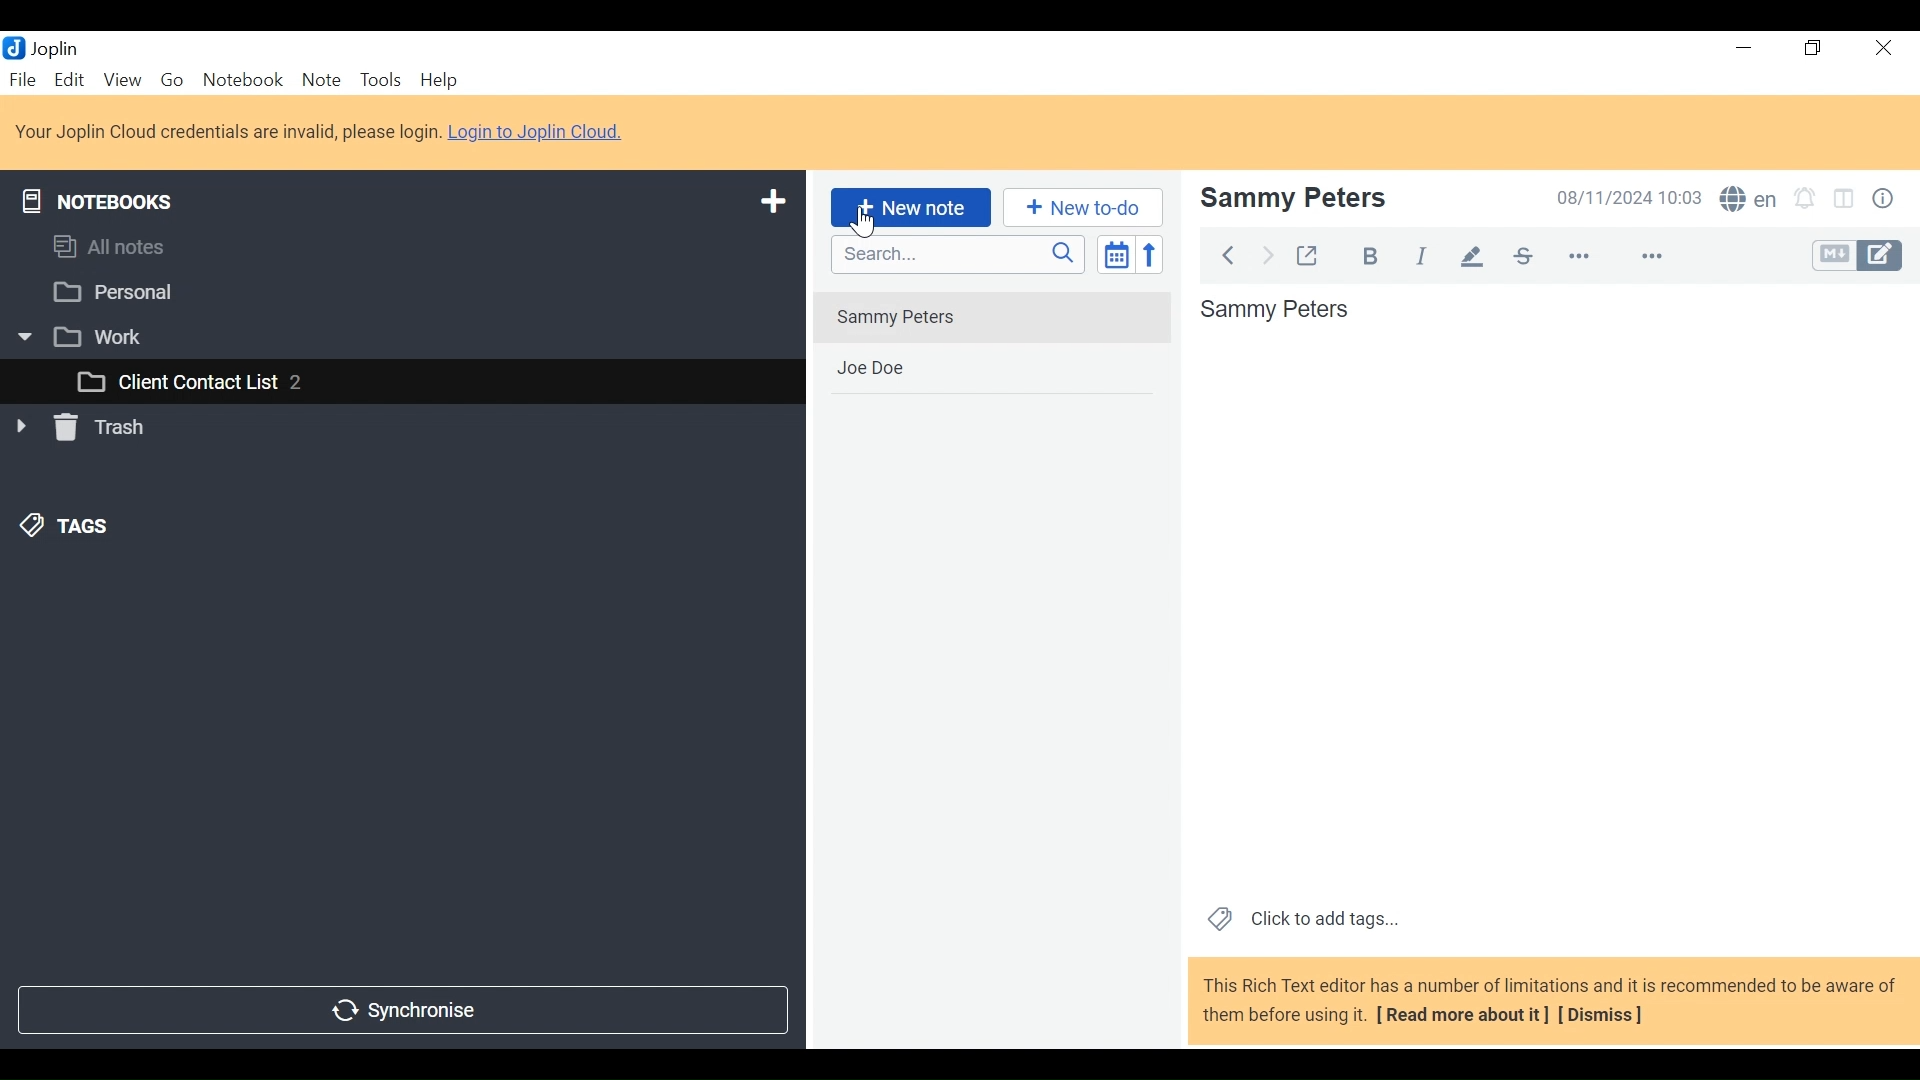 The height and width of the screenshot is (1080, 1920). I want to click on Toggle editor layout, so click(1849, 198).